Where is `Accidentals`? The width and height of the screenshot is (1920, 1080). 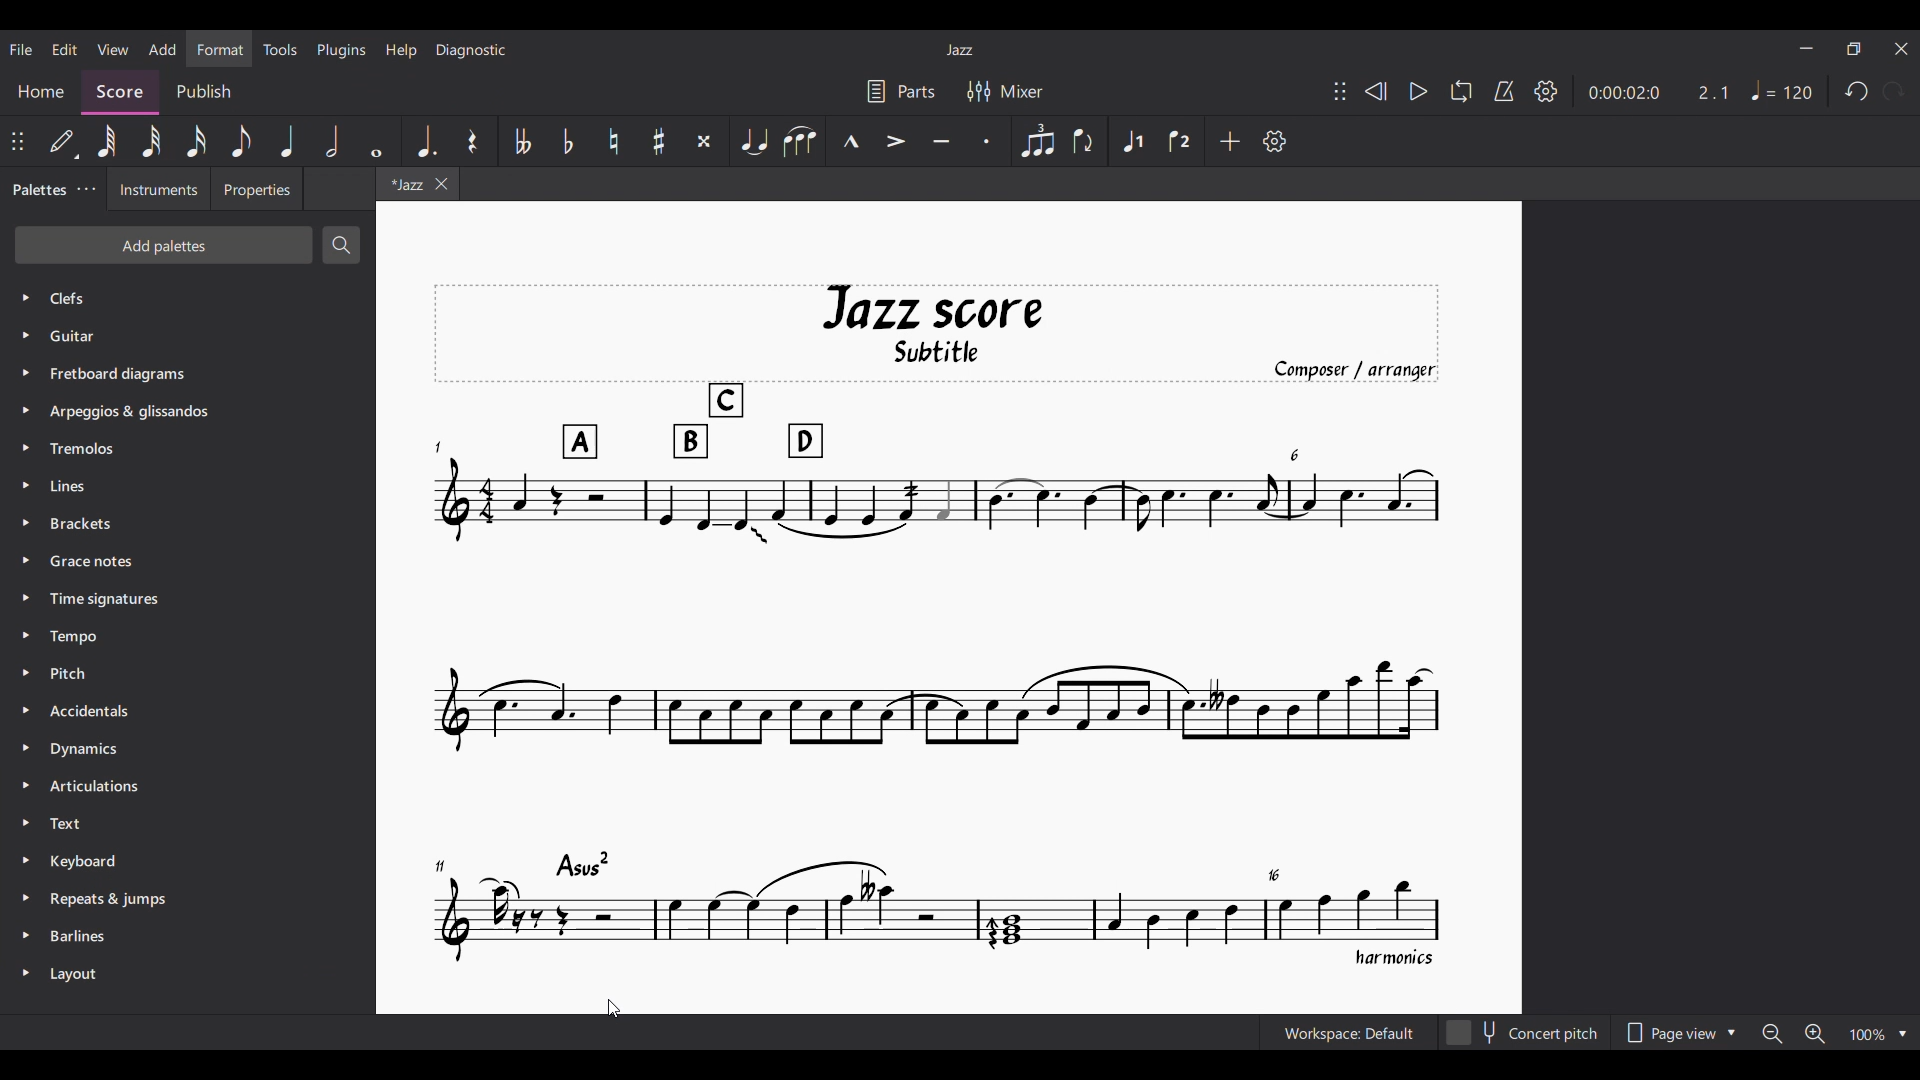 Accidentals is located at coordinates (95, 710).